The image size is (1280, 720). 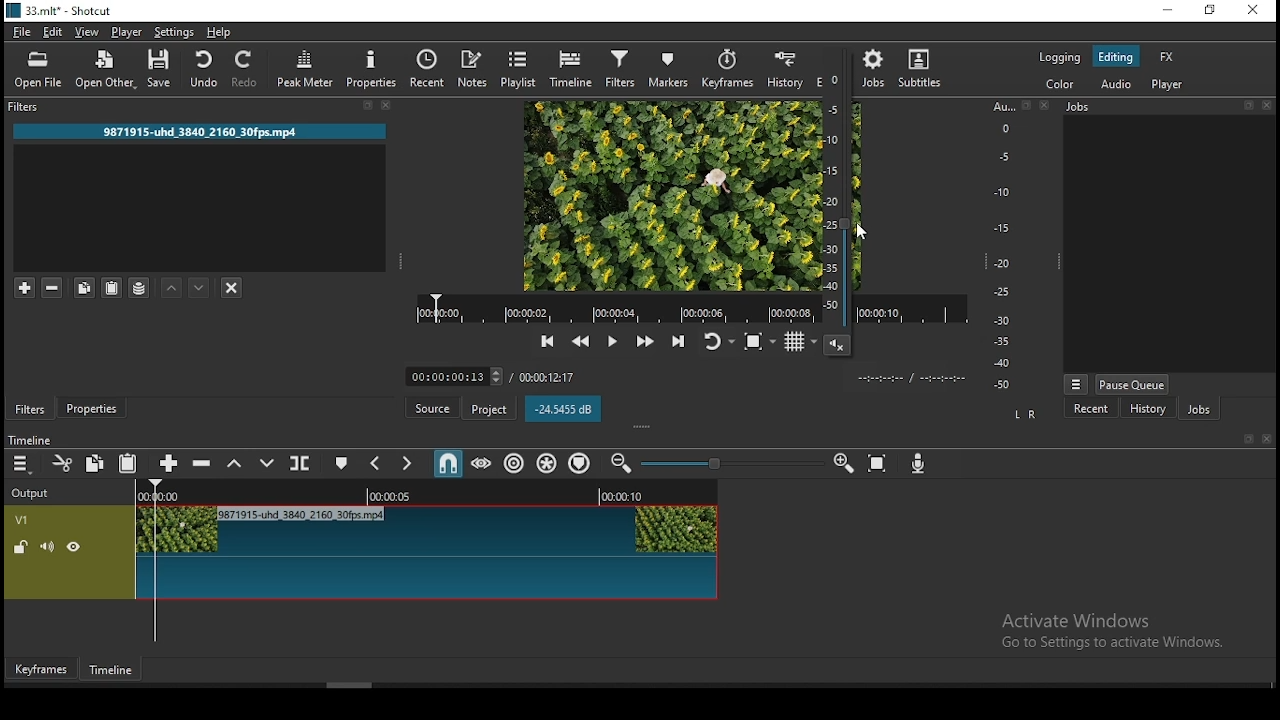 What do you see at coordinates (26, 288) in the screenshot?
I see `add a filter` at bounding box center [26, 288].